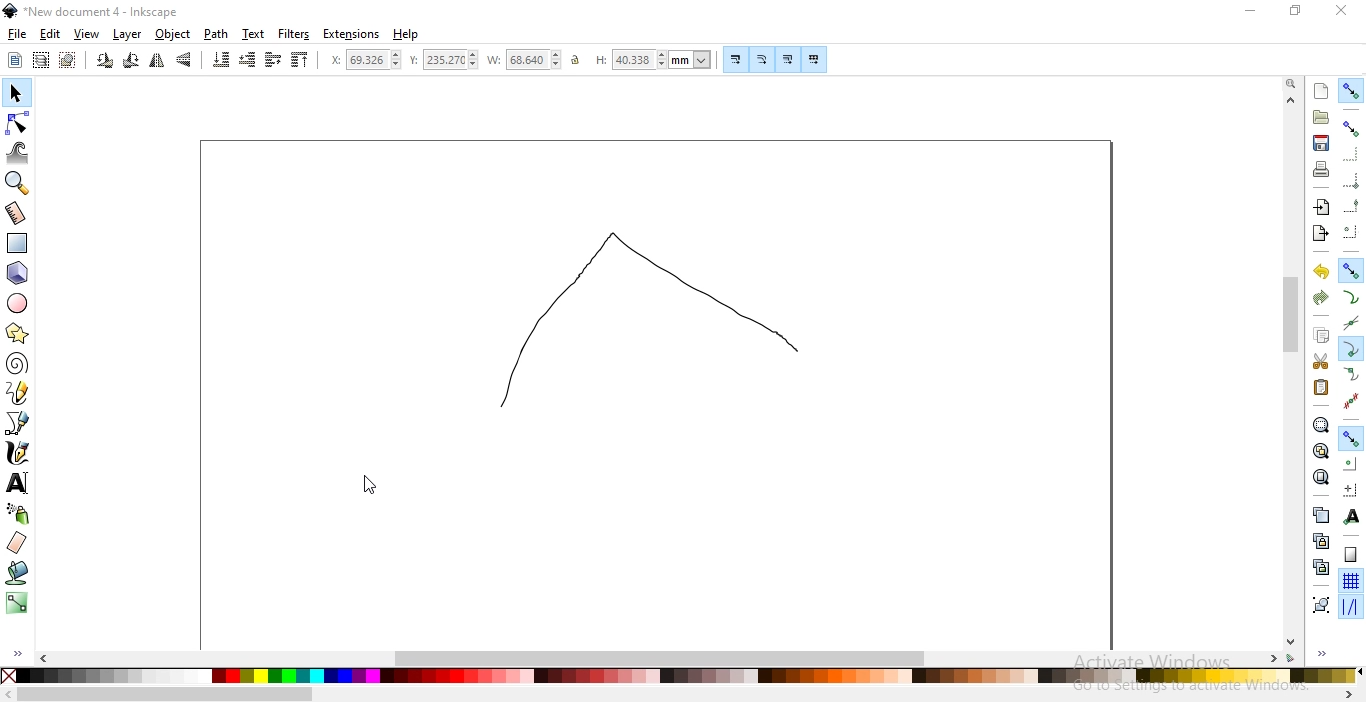 The width and height of the screenshot is (1366, 702). What do you see at coordinates (131, 59) in the screenshot?
I see `rotate 90 clockwise` at bounding box center [131, 59].